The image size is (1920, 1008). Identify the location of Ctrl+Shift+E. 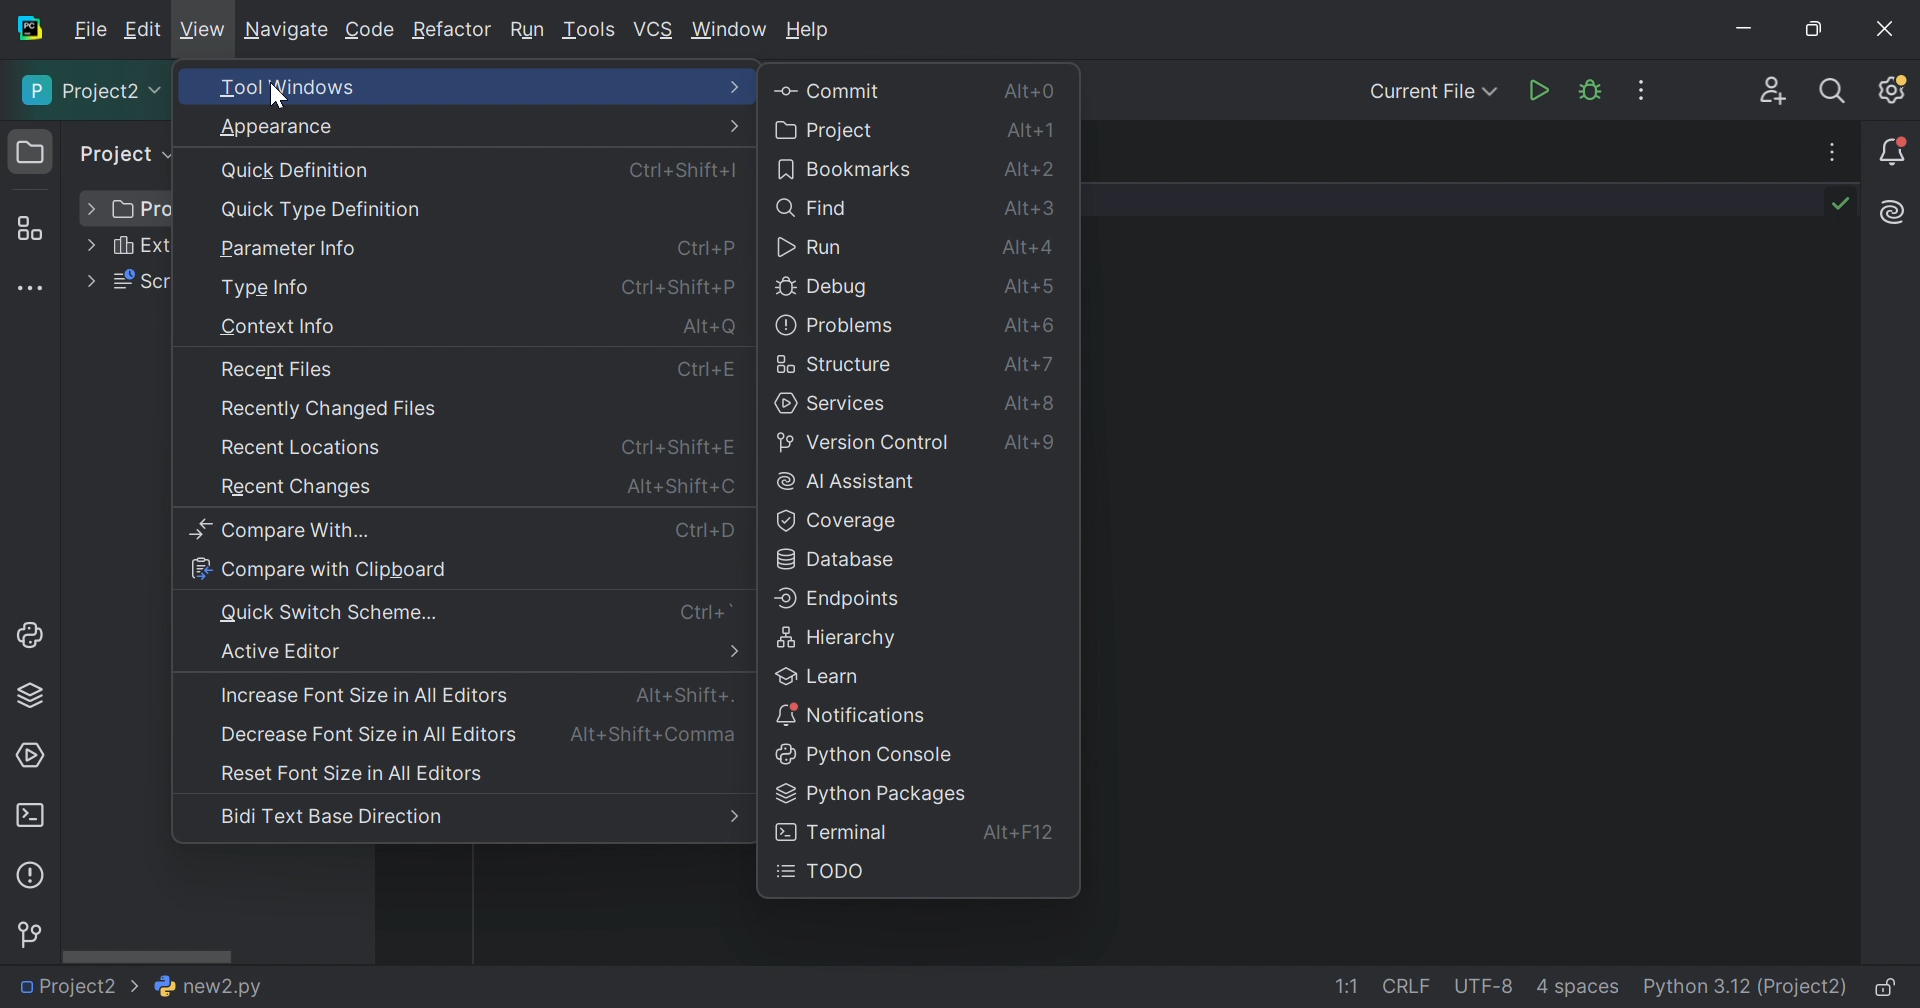
(673, 447).